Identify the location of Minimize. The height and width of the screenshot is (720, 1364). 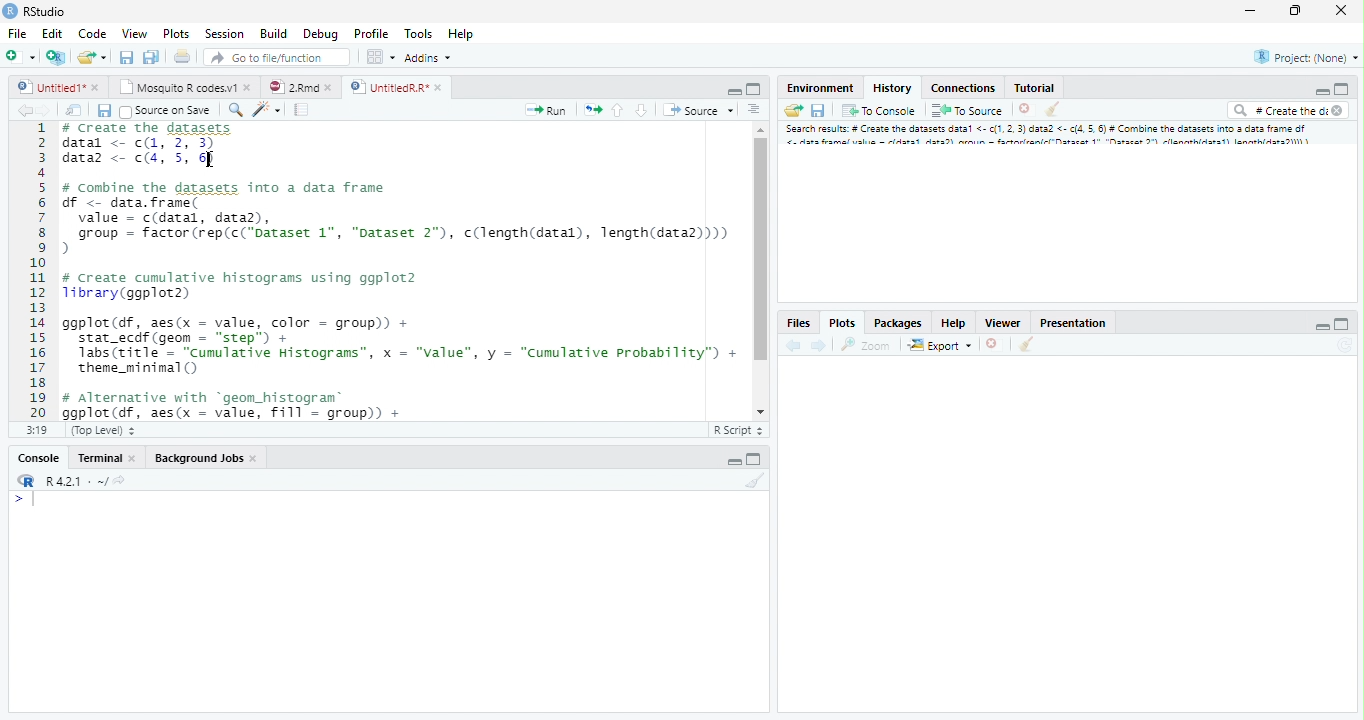
(733, 91).